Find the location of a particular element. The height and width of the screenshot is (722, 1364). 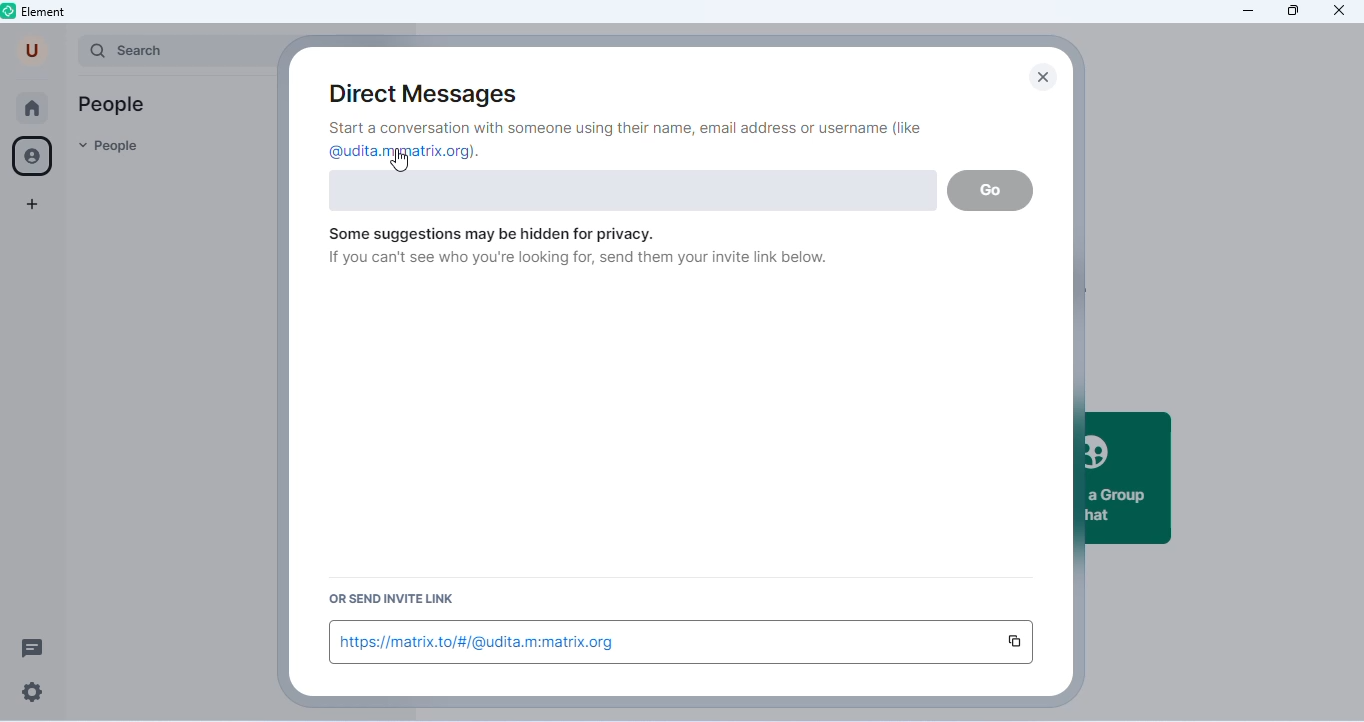

close is located at coordinates (1338, 11).